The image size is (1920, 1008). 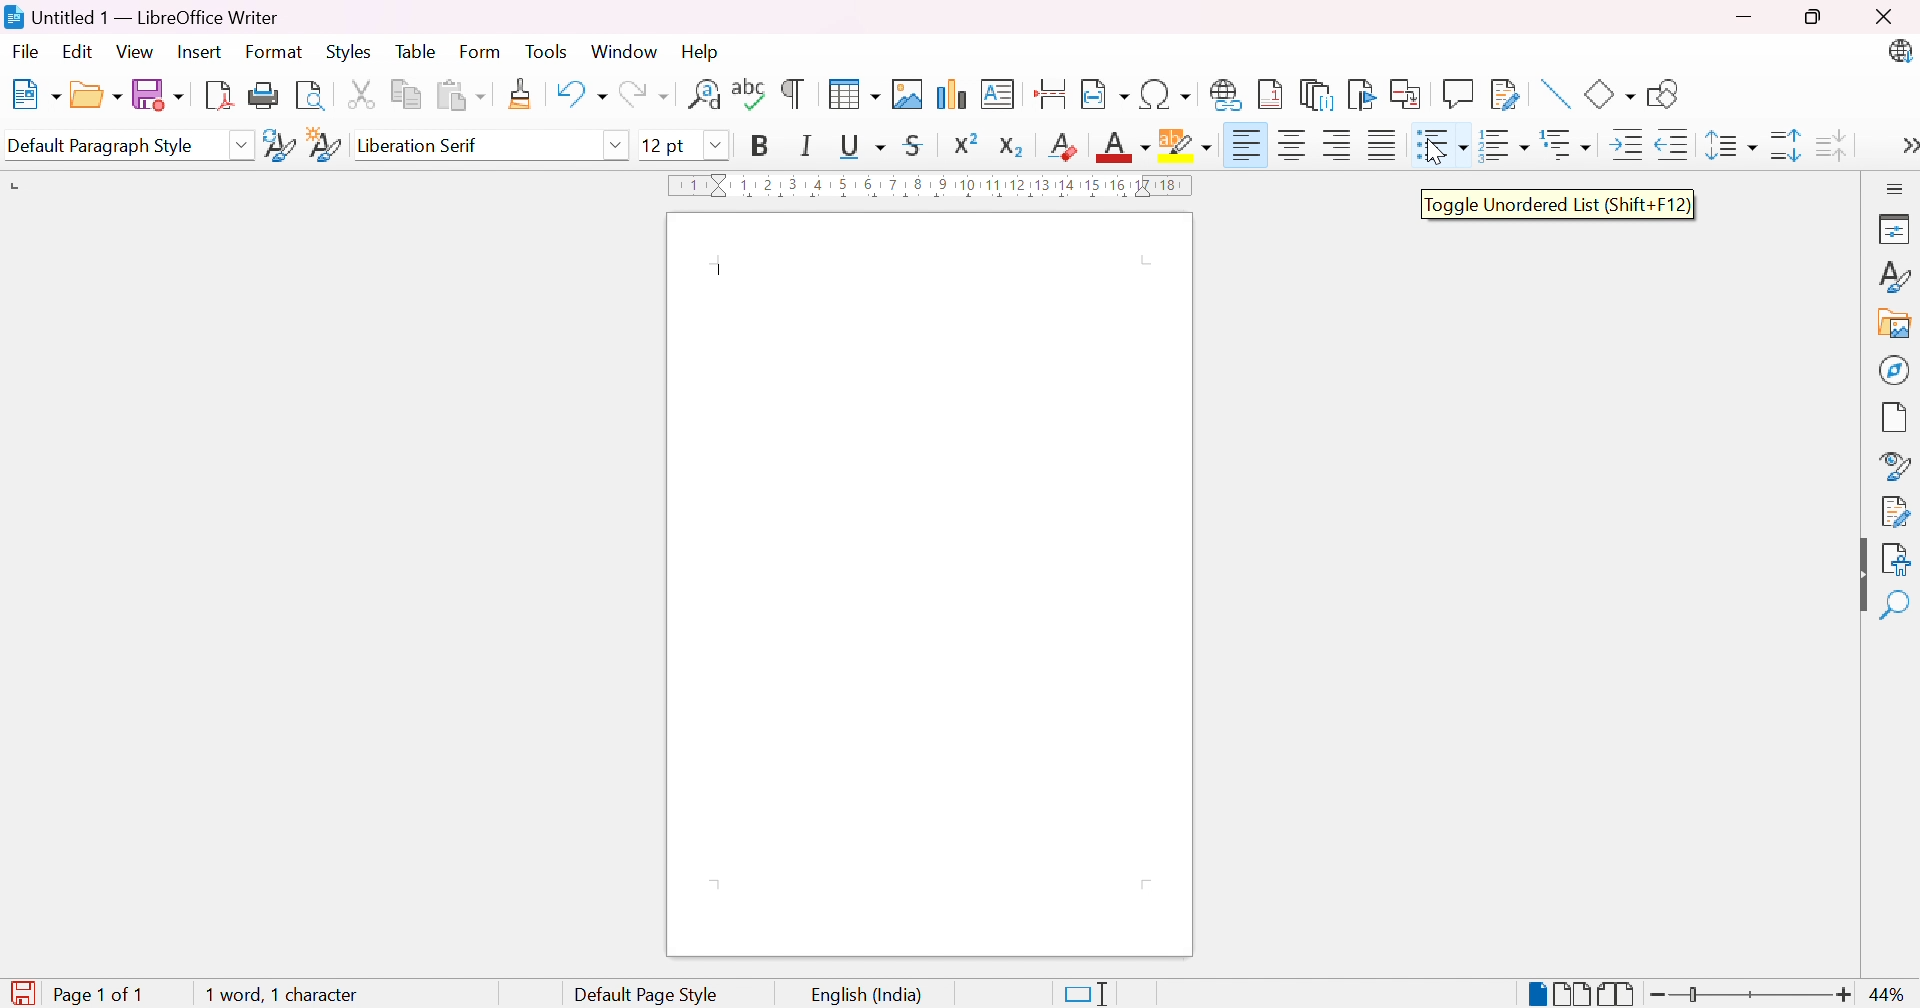 I want to click on Zoom in, so click(x=1842, y=996).